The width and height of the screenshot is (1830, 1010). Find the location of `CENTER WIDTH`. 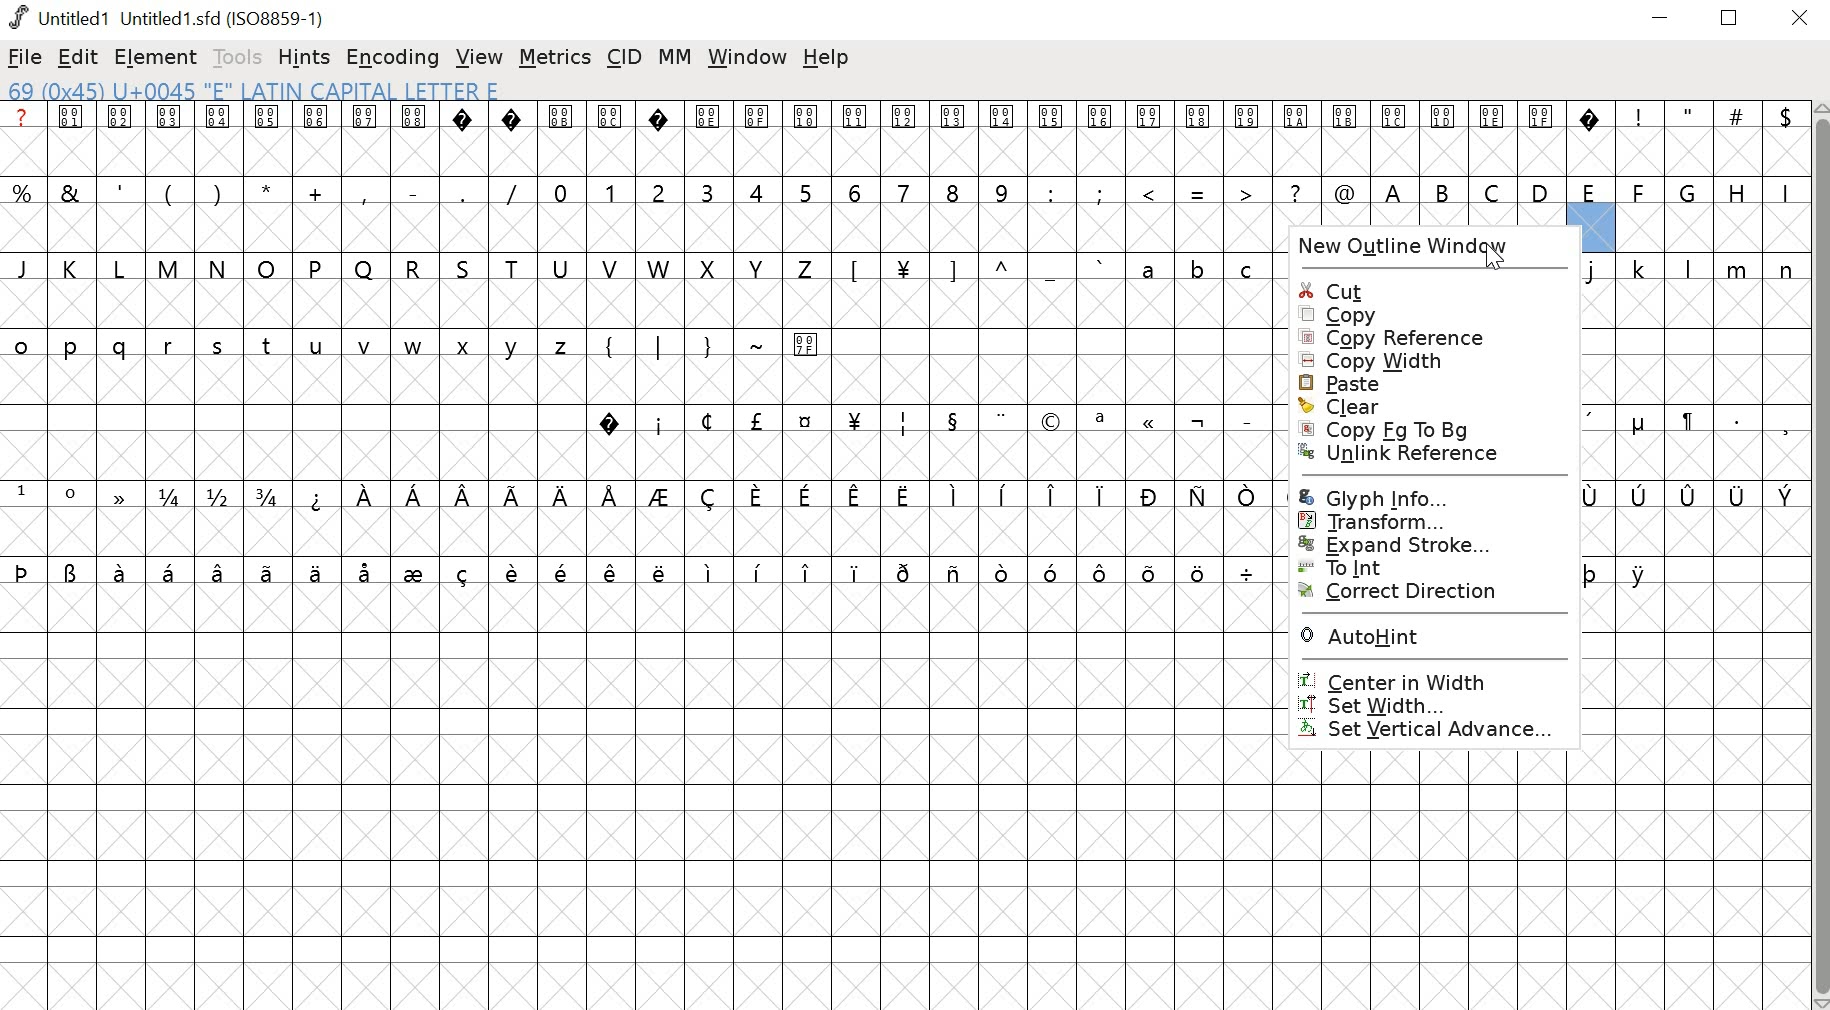

CENTER WIDTH is located at coordinates (1409, 678).